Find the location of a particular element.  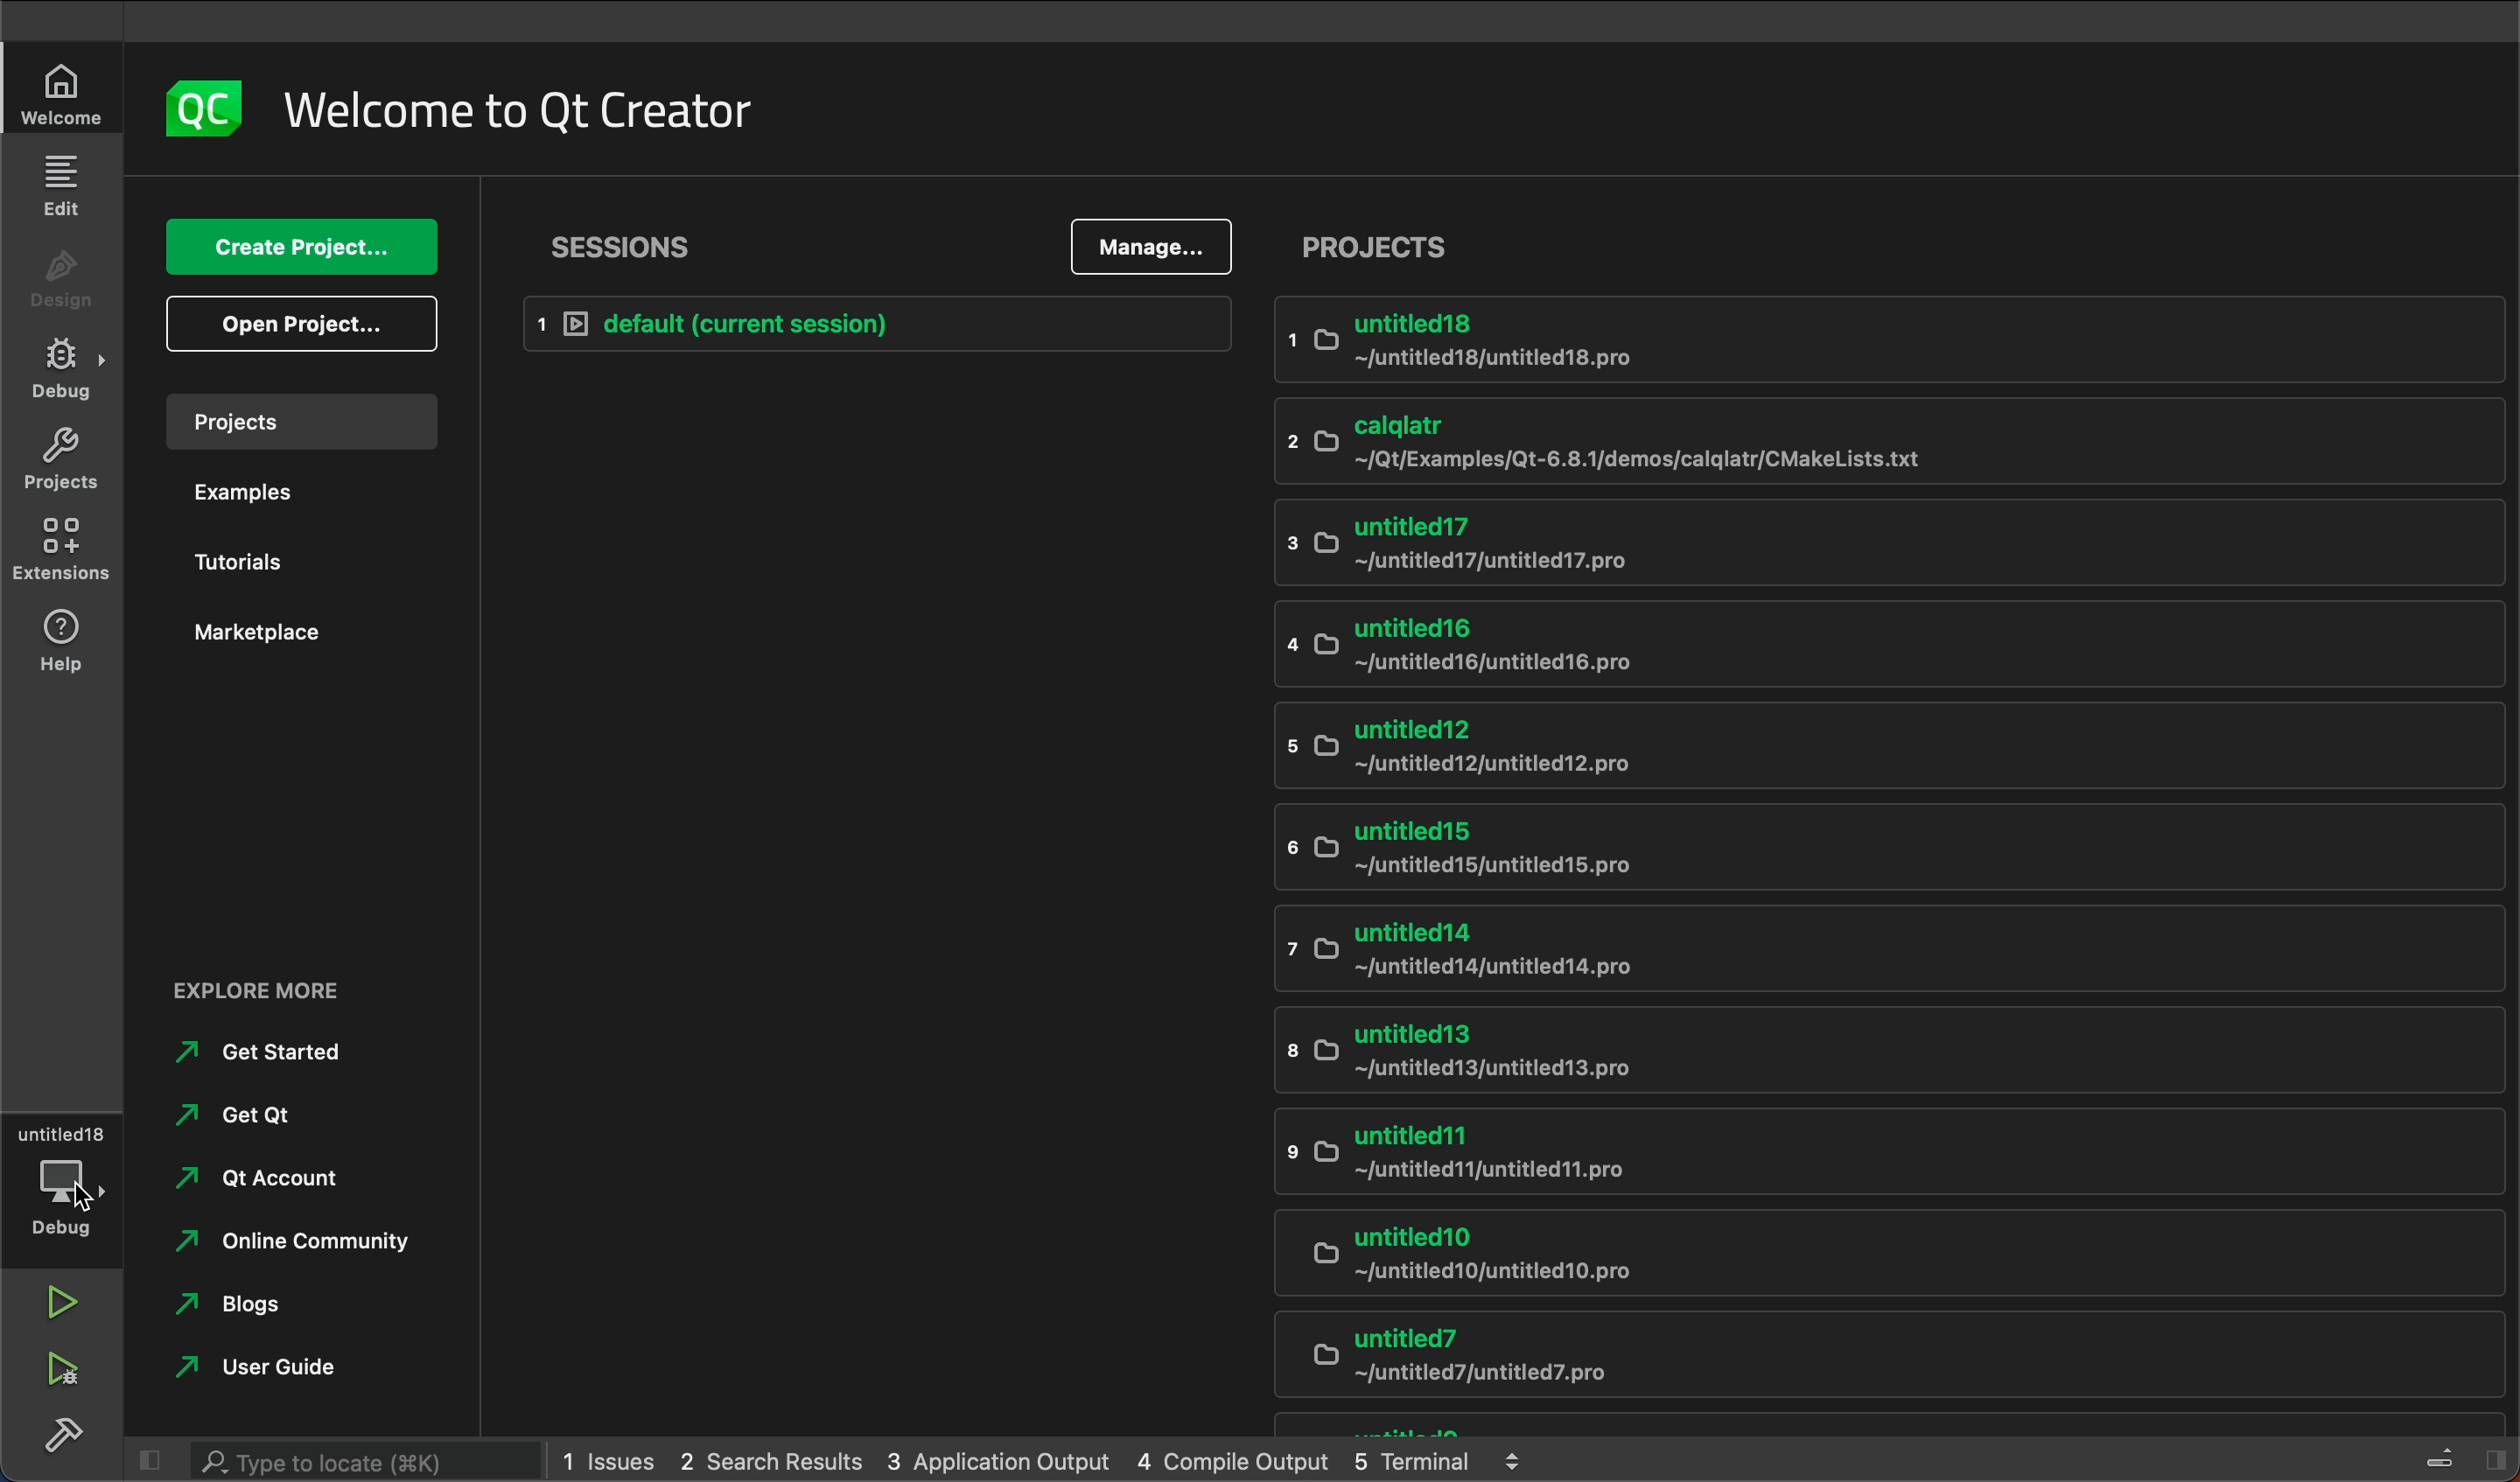

run and debug is located at coordinates (70, 1370).